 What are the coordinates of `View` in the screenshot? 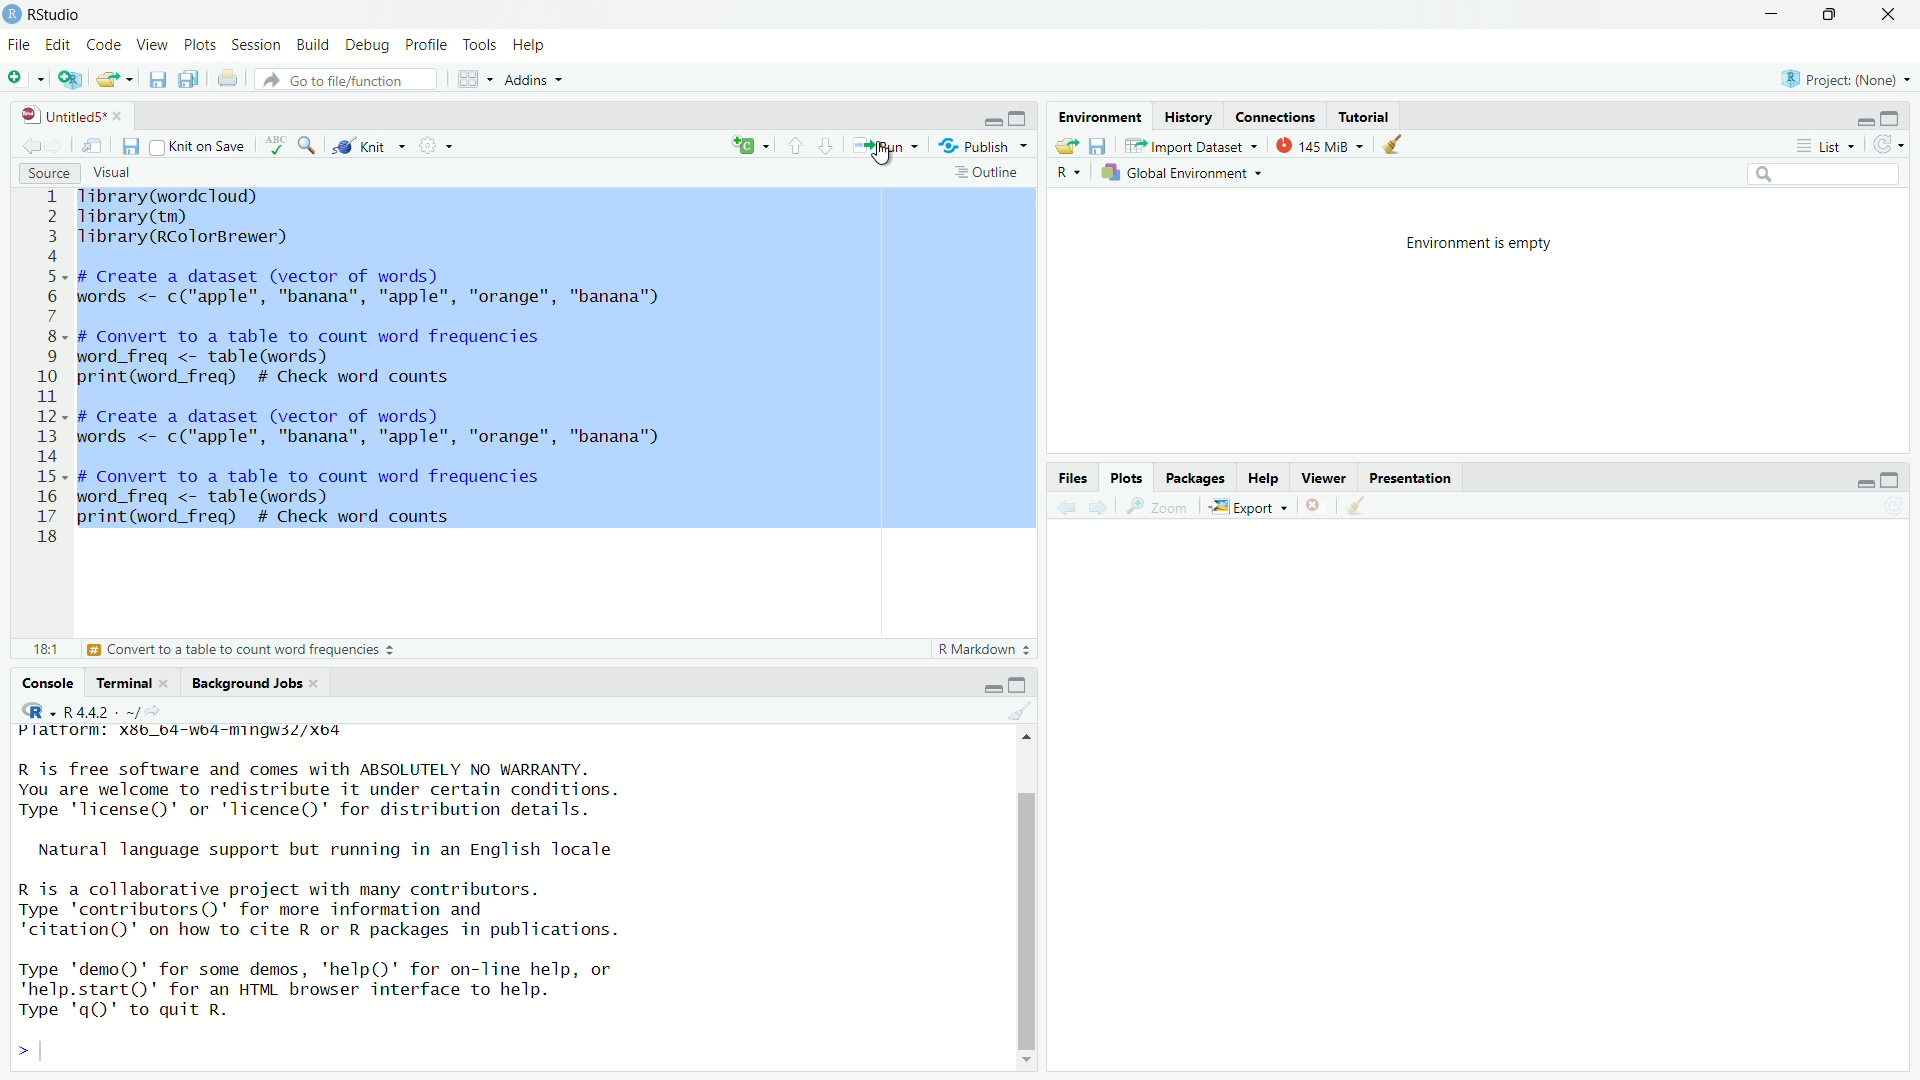 It's located at (151, 45).